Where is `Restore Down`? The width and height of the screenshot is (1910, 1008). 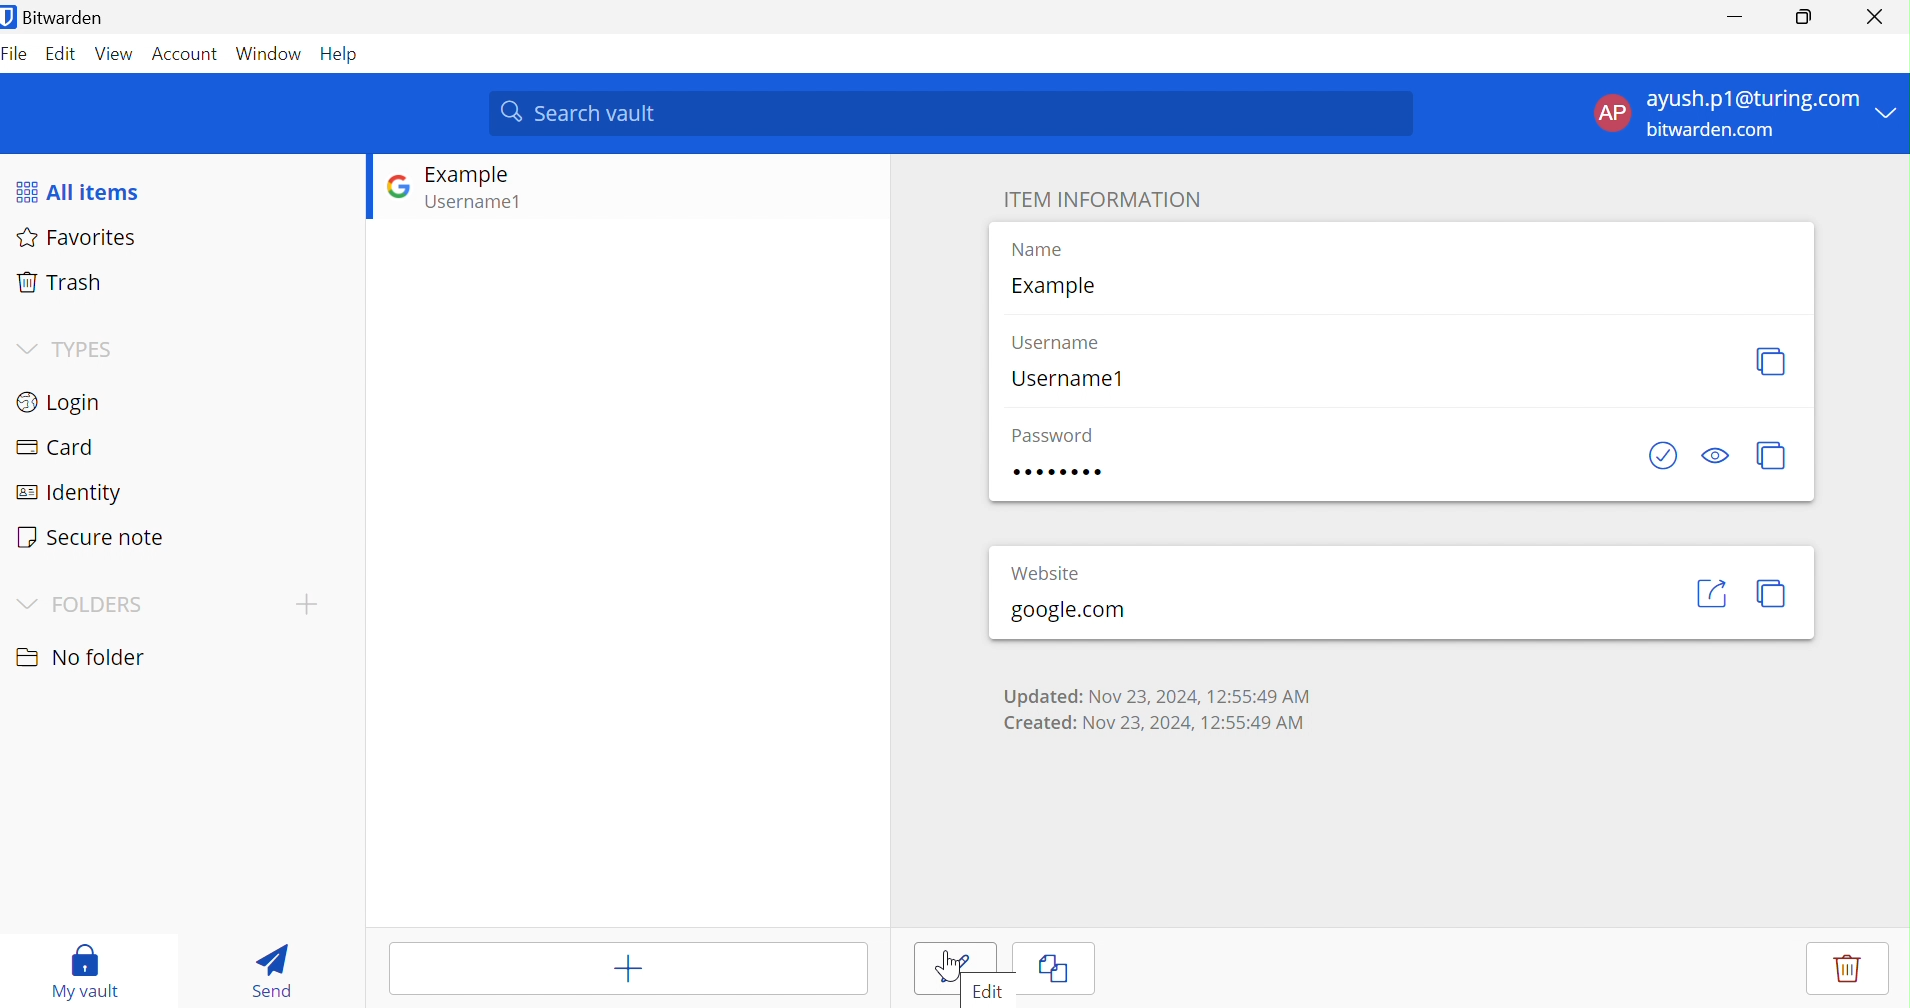 Restore Down is located at coordinates (1805, 17).